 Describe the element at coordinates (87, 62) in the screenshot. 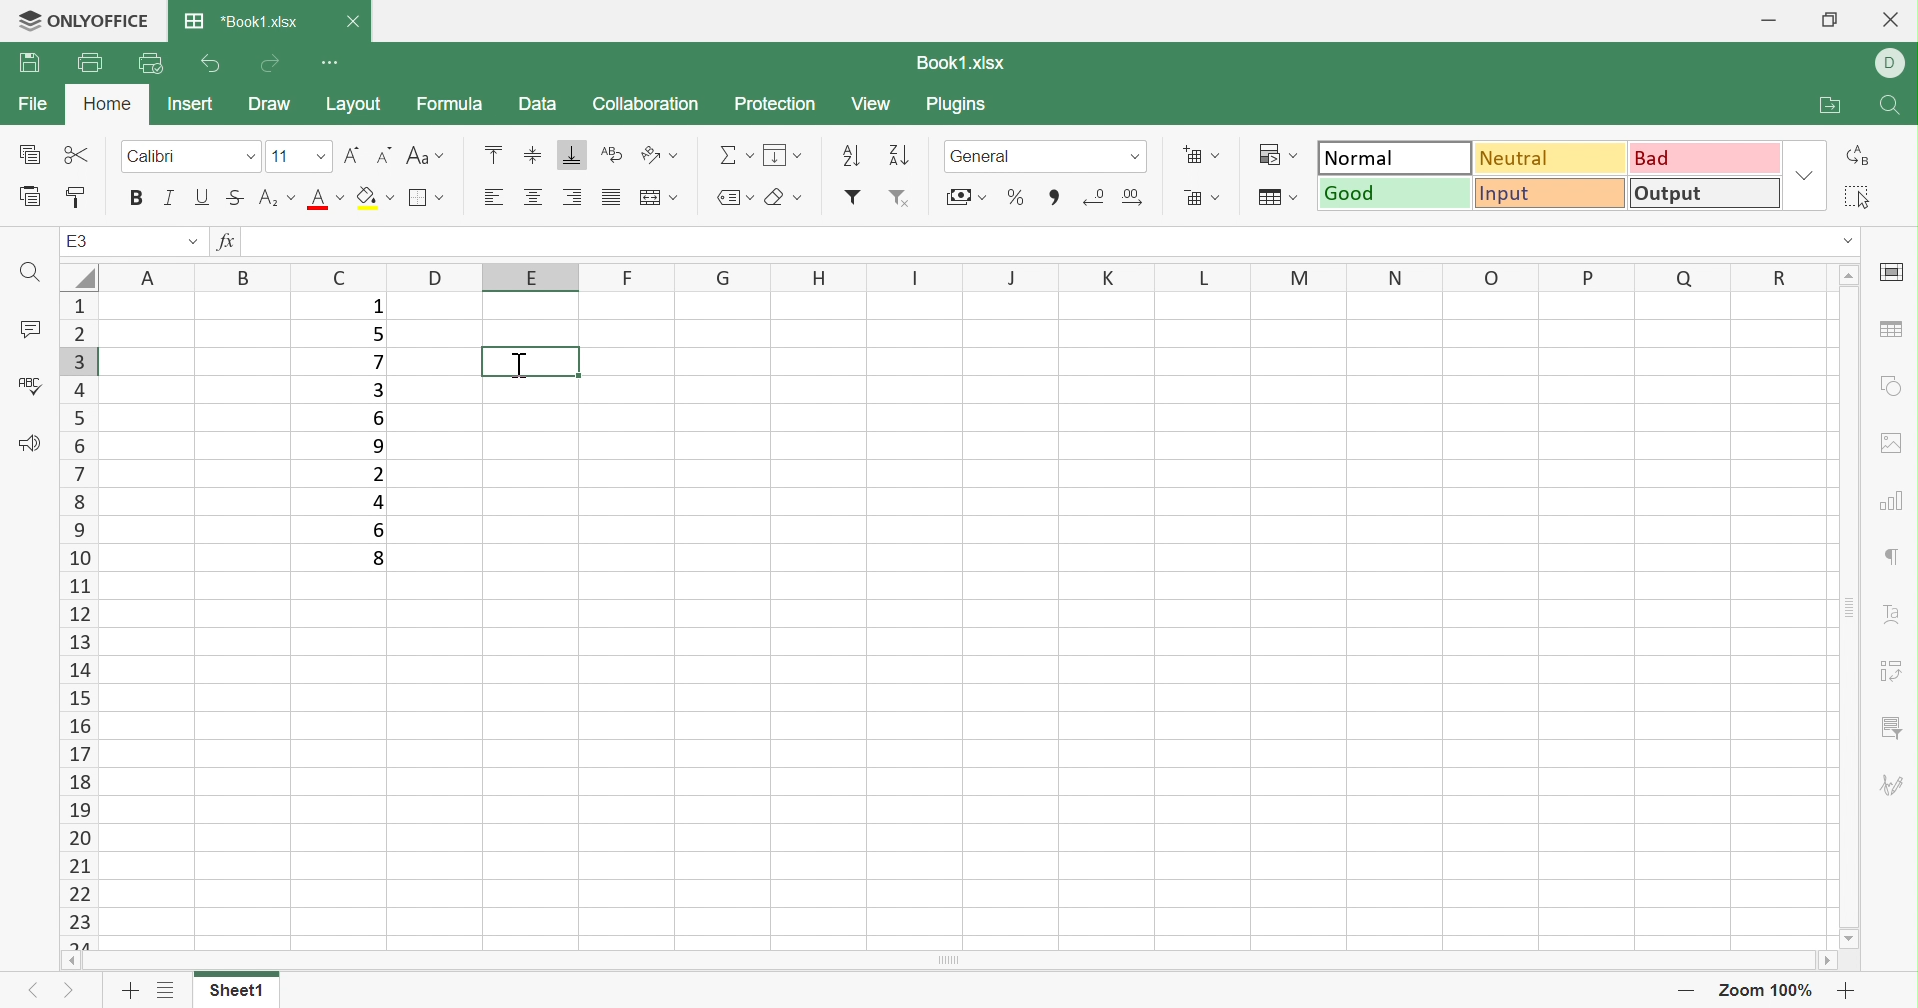

I see `Print` at that location.